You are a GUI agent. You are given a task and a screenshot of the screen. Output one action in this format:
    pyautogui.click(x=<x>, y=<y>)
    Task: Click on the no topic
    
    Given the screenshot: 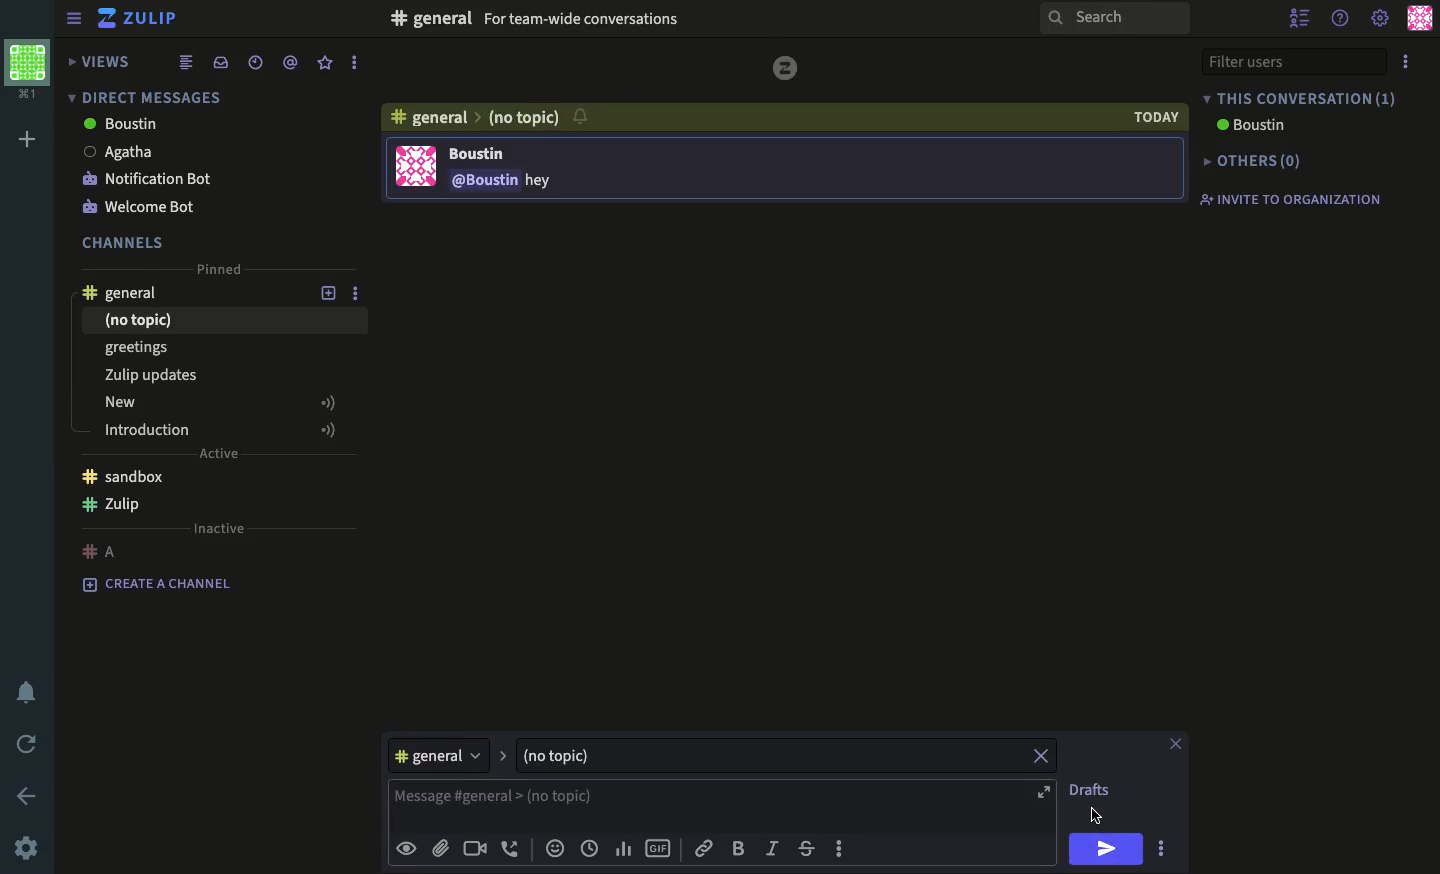 What is the action you would take?
    pyautogui.click(x=146, y=322)
    